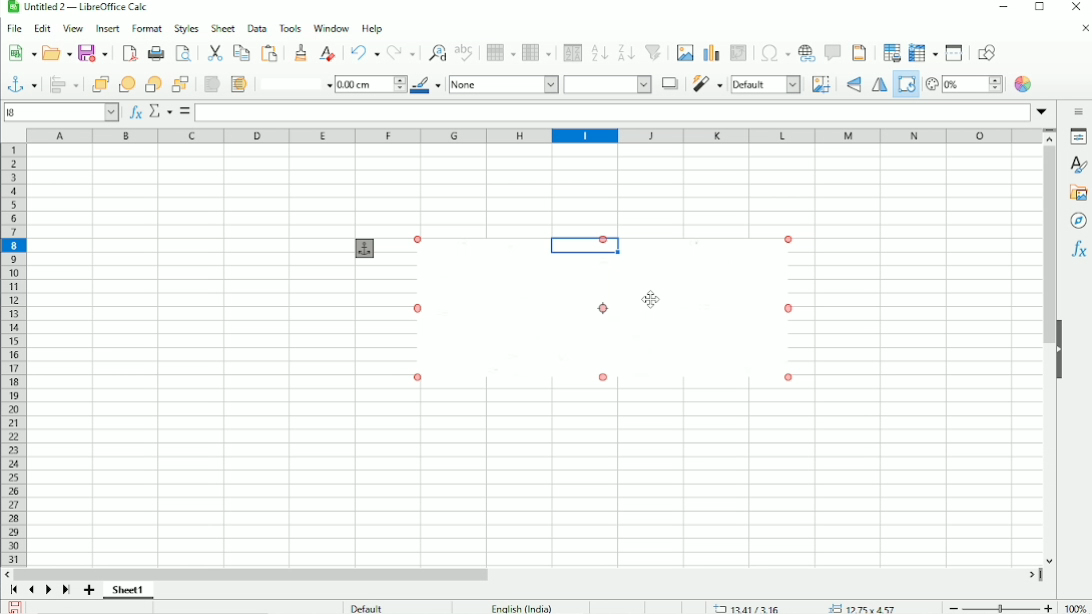 Image resolution: width=1092 pixels, height=614 pixels. Describe the element at coordinates (363, 53) in the screenshot. I see `Undo` at that location.